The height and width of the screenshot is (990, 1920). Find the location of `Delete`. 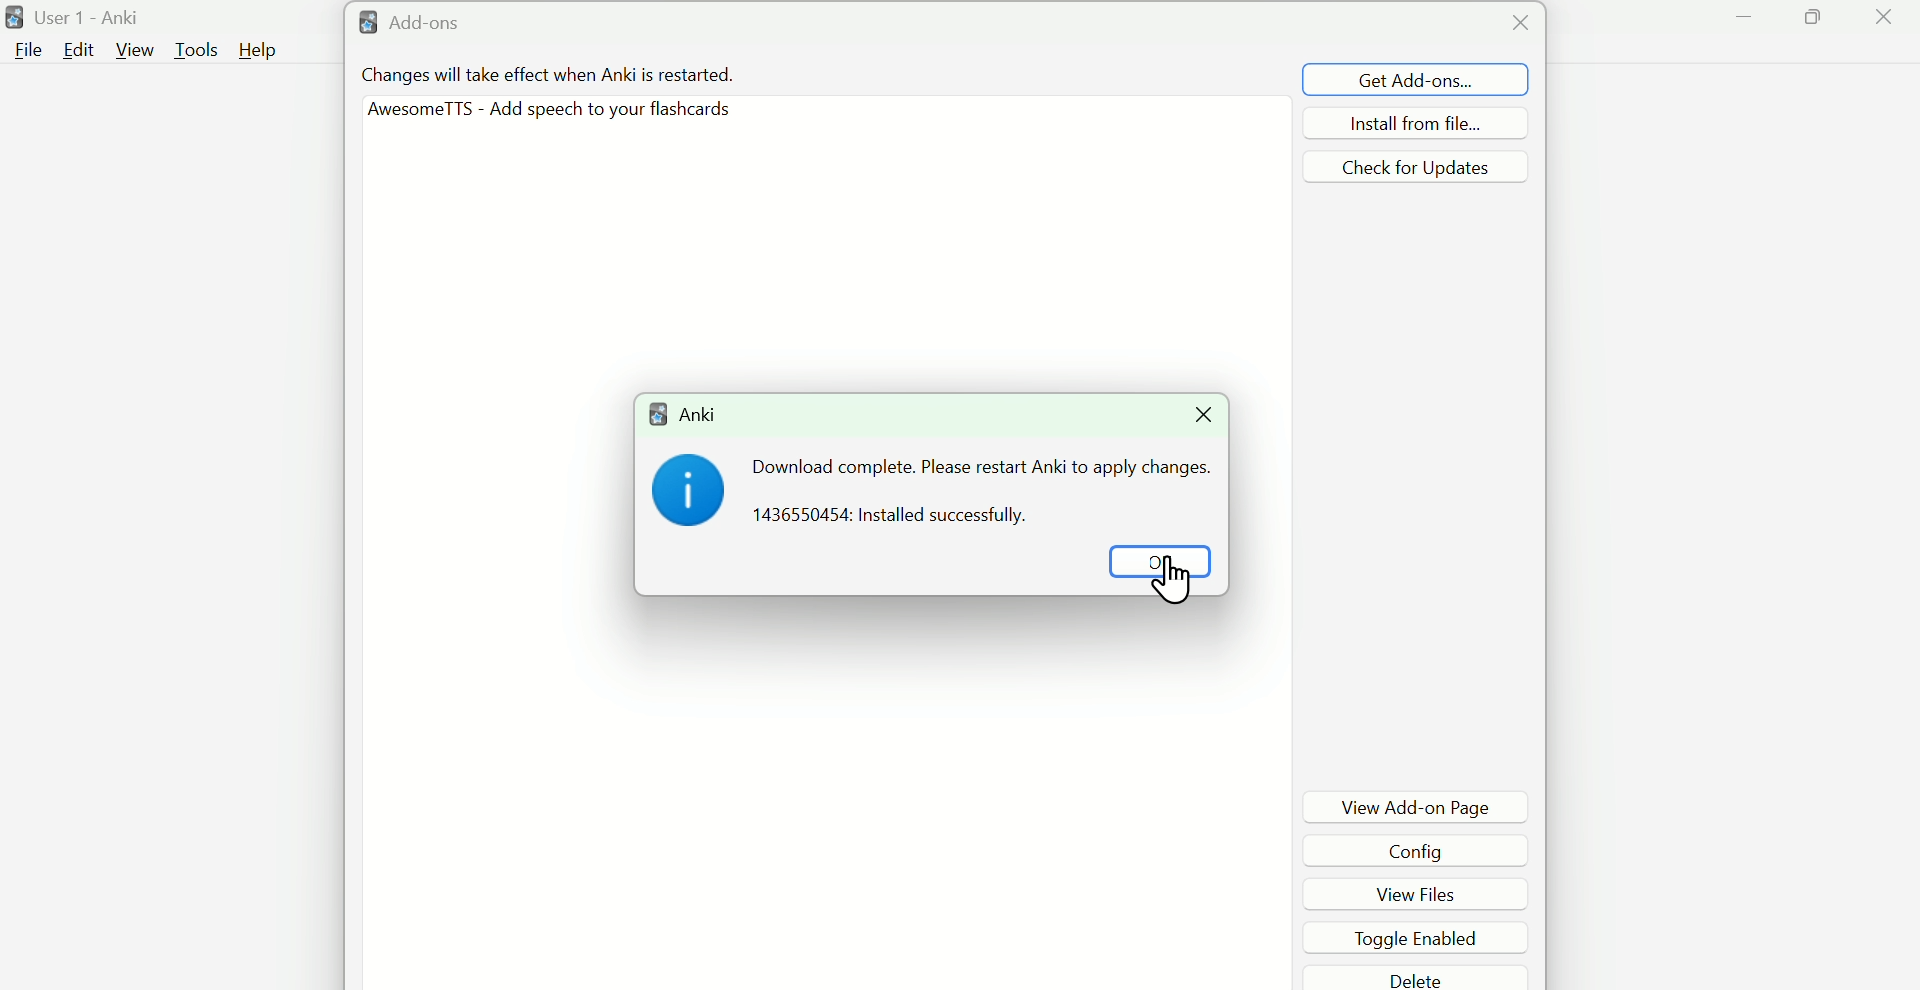

Delete is located at coordinates (1421, 977).